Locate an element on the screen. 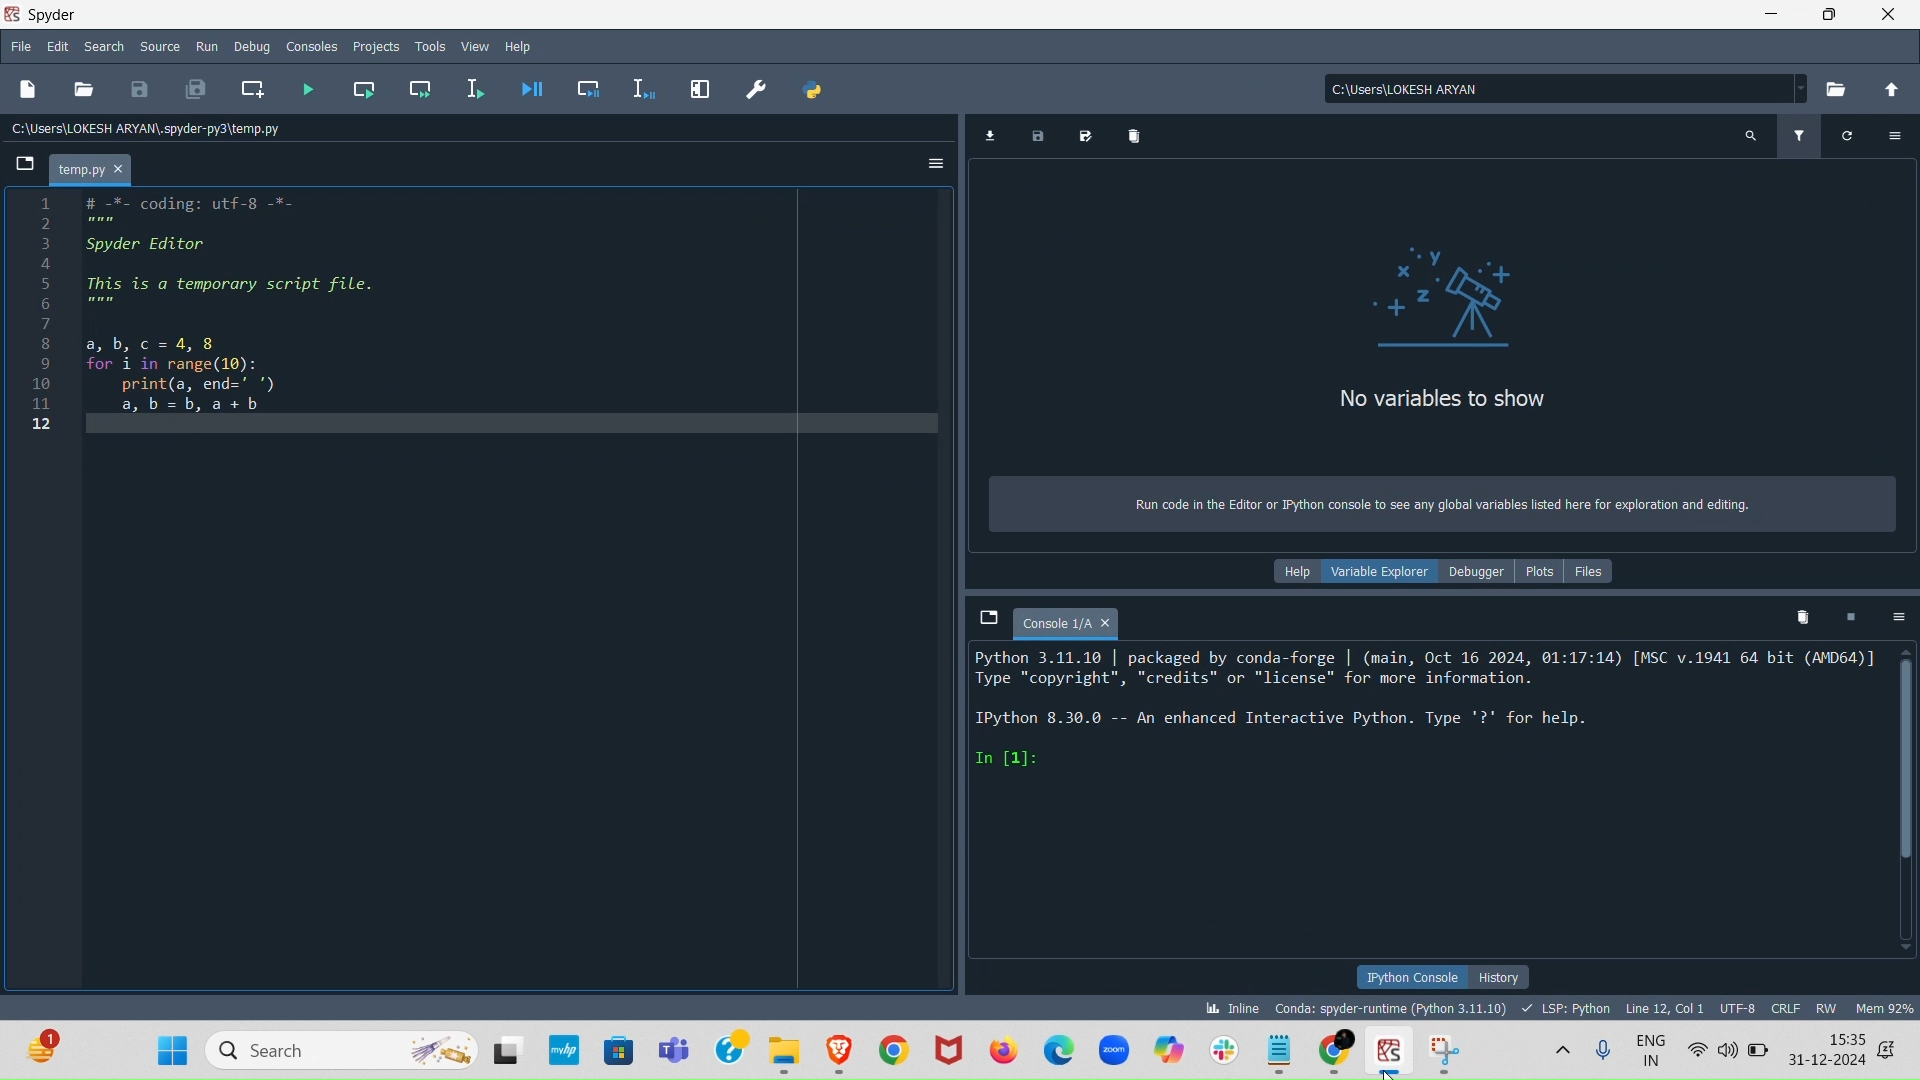 The width and height of the screenshot is (1920, 1080). Help is located at coordinates (522, 45).